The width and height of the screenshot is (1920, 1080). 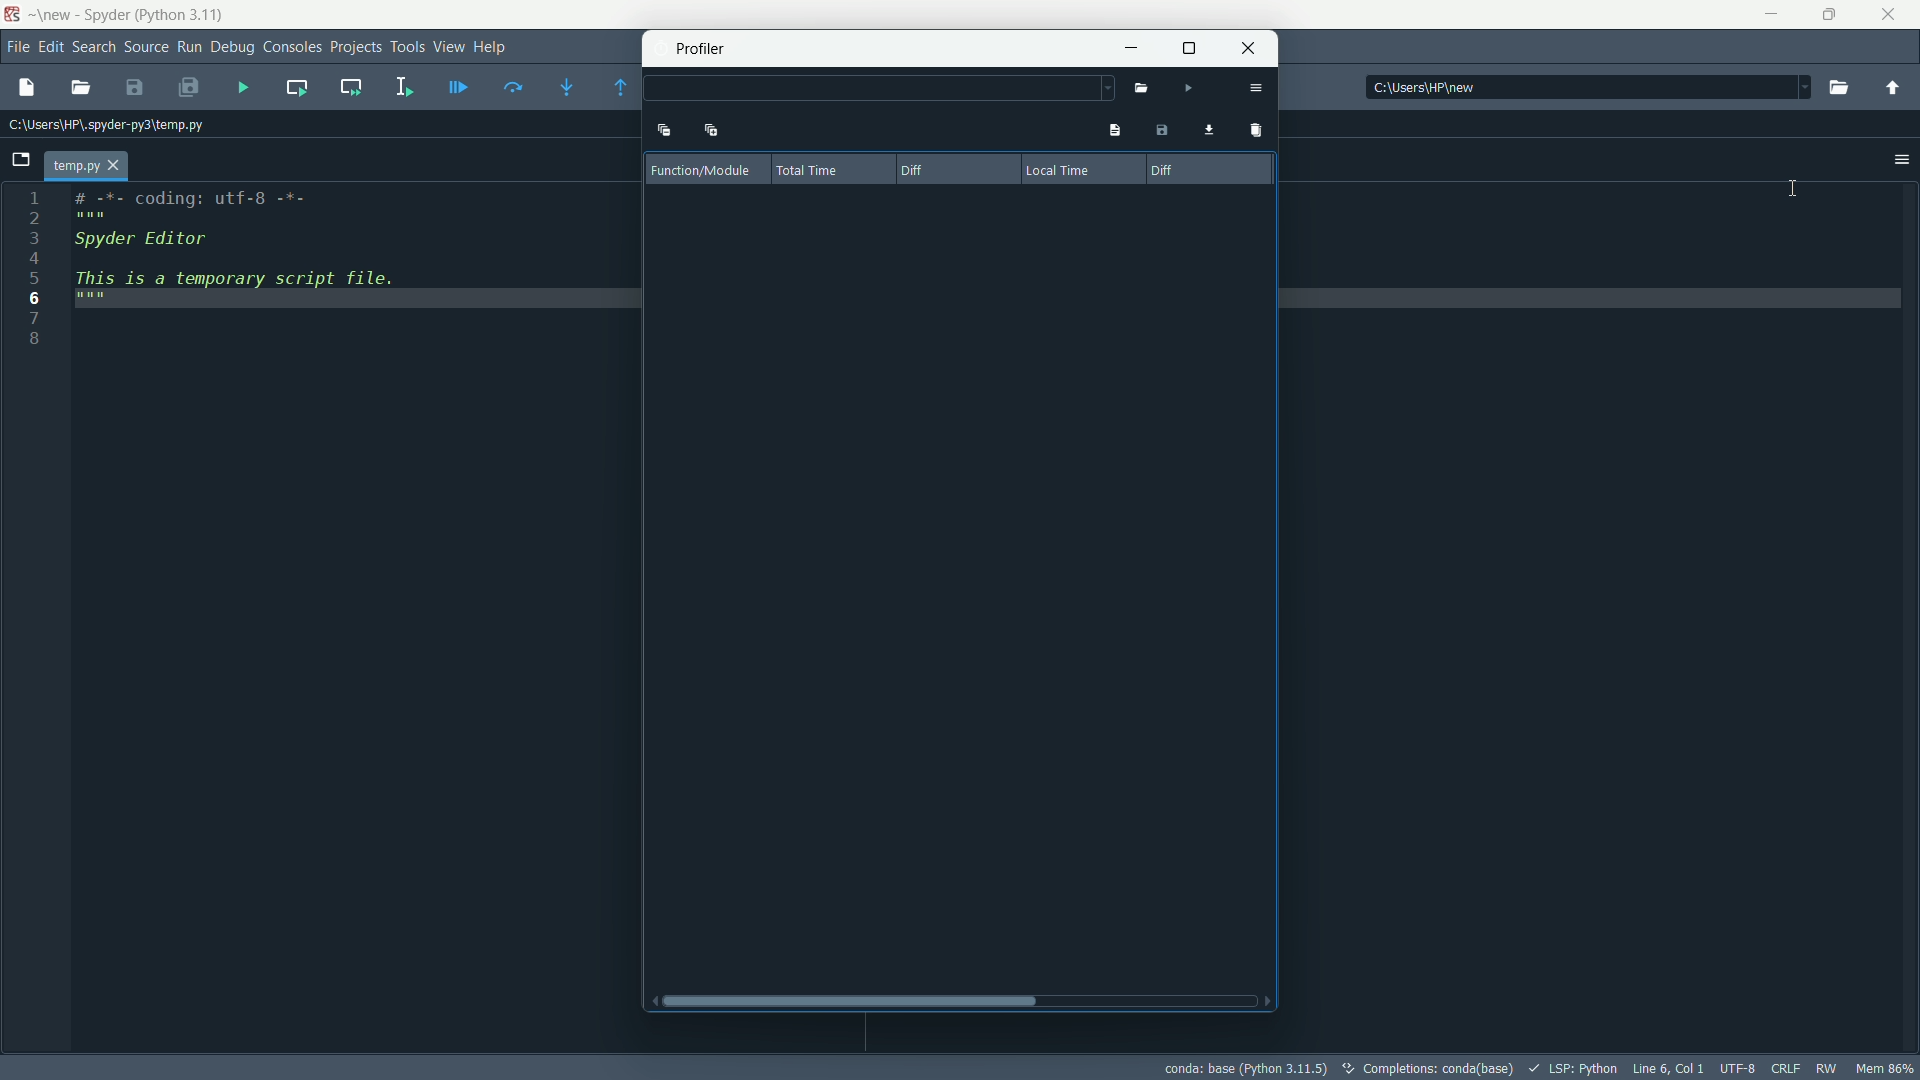 I want to click on consoles menu, so click(x=290, y=47).